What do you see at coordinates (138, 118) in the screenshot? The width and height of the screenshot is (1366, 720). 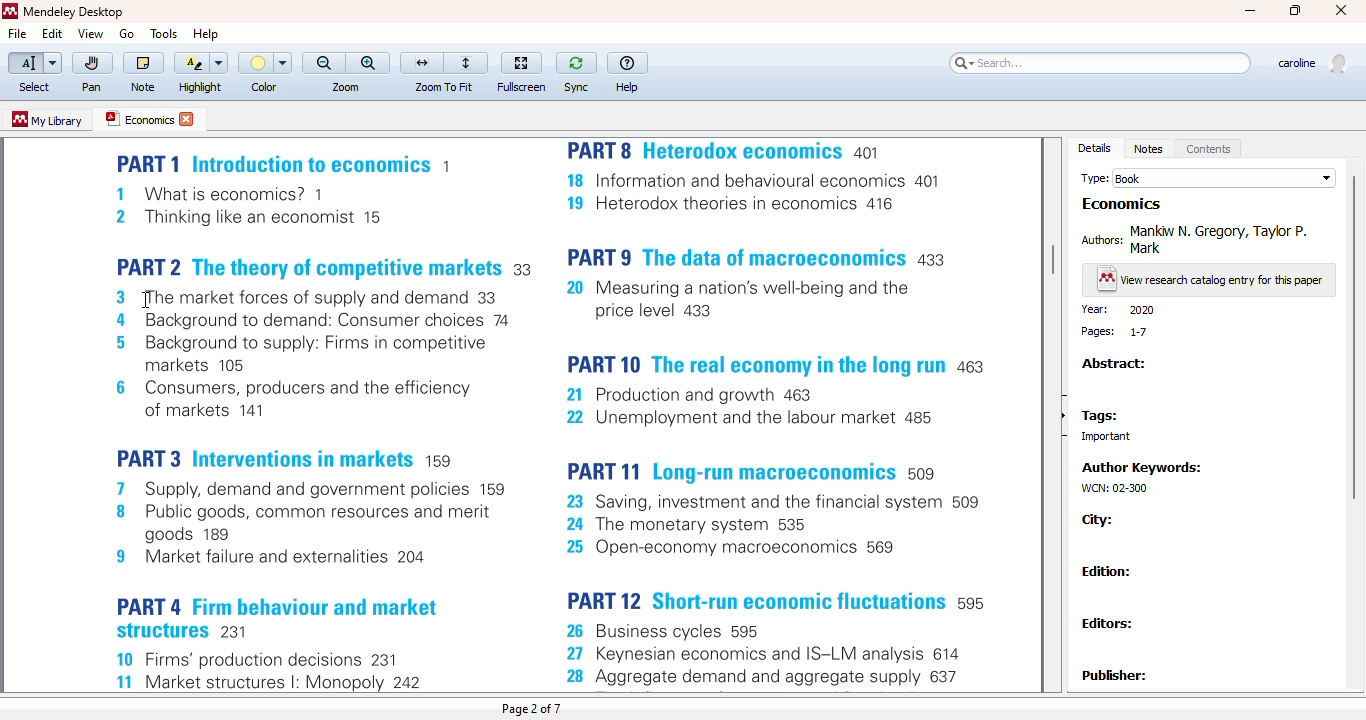 I see `economics` at bounding box center [138, 118].